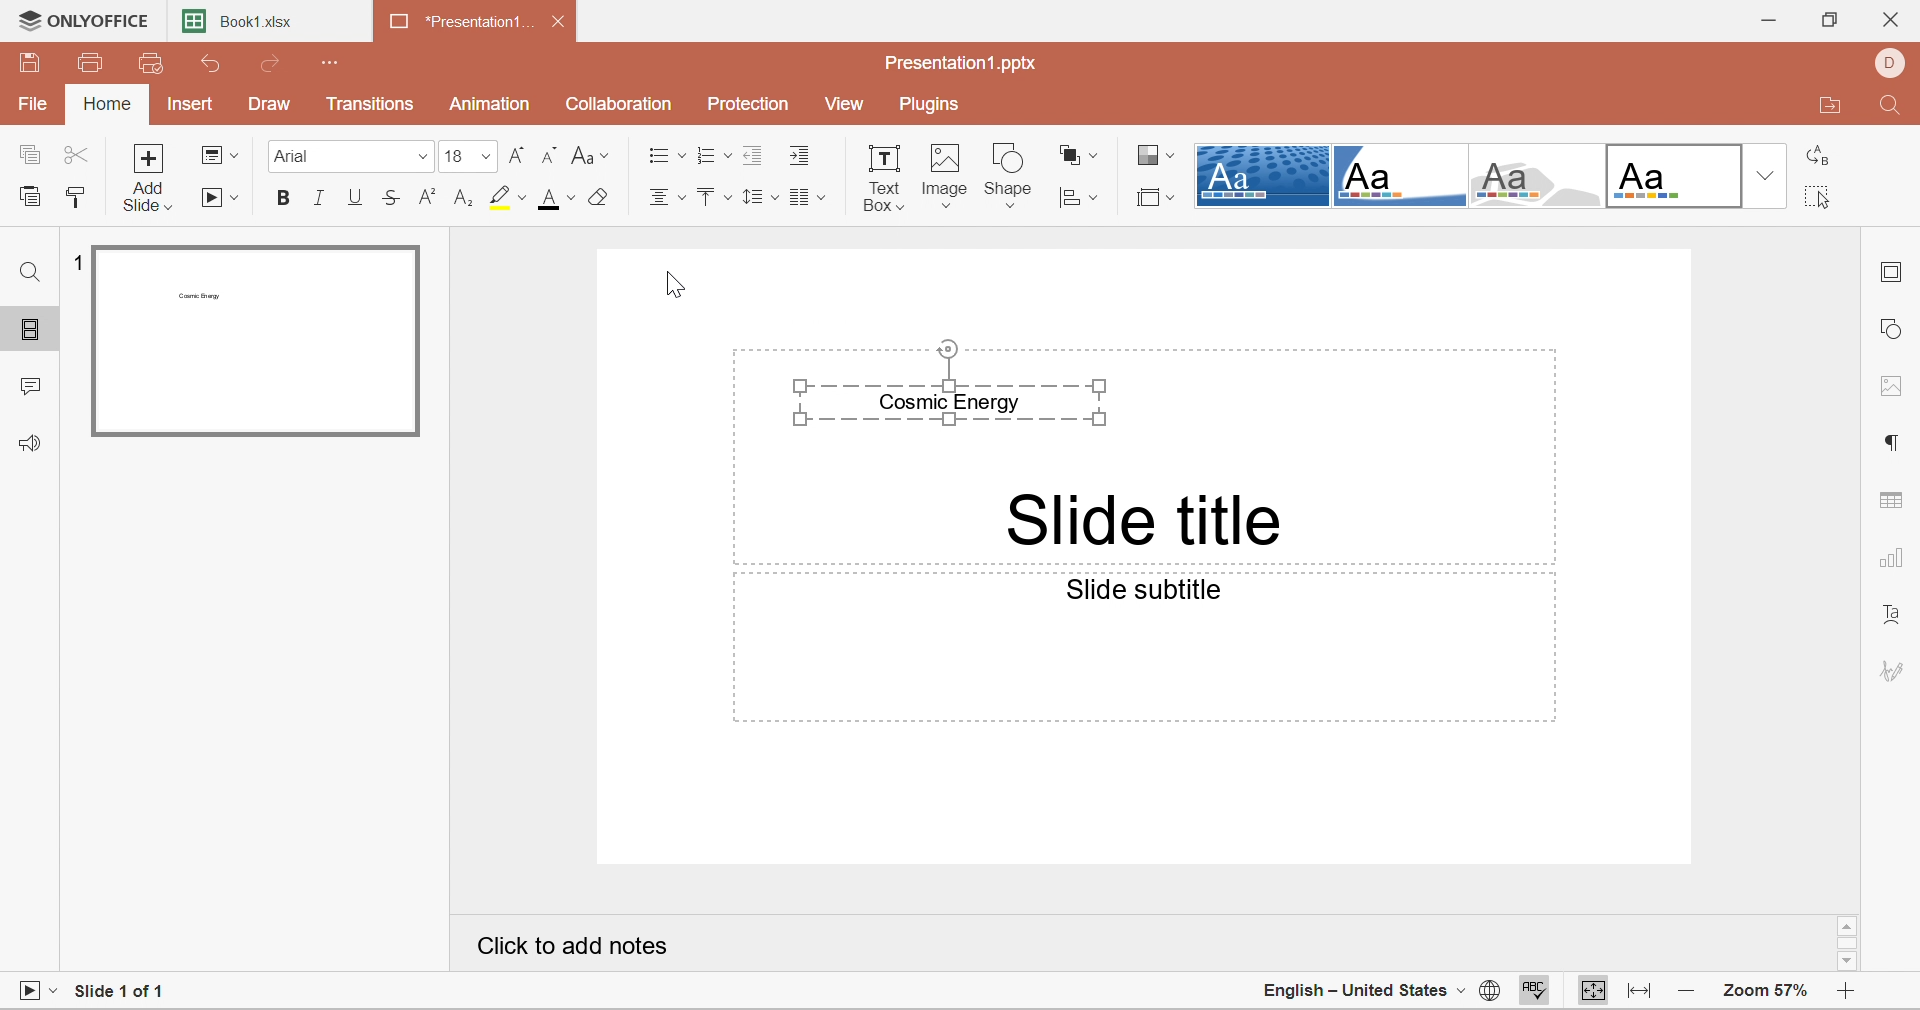 The width and height of the screenshot is (1920, 1010). I want to click on Cursor, so click(670, 284).